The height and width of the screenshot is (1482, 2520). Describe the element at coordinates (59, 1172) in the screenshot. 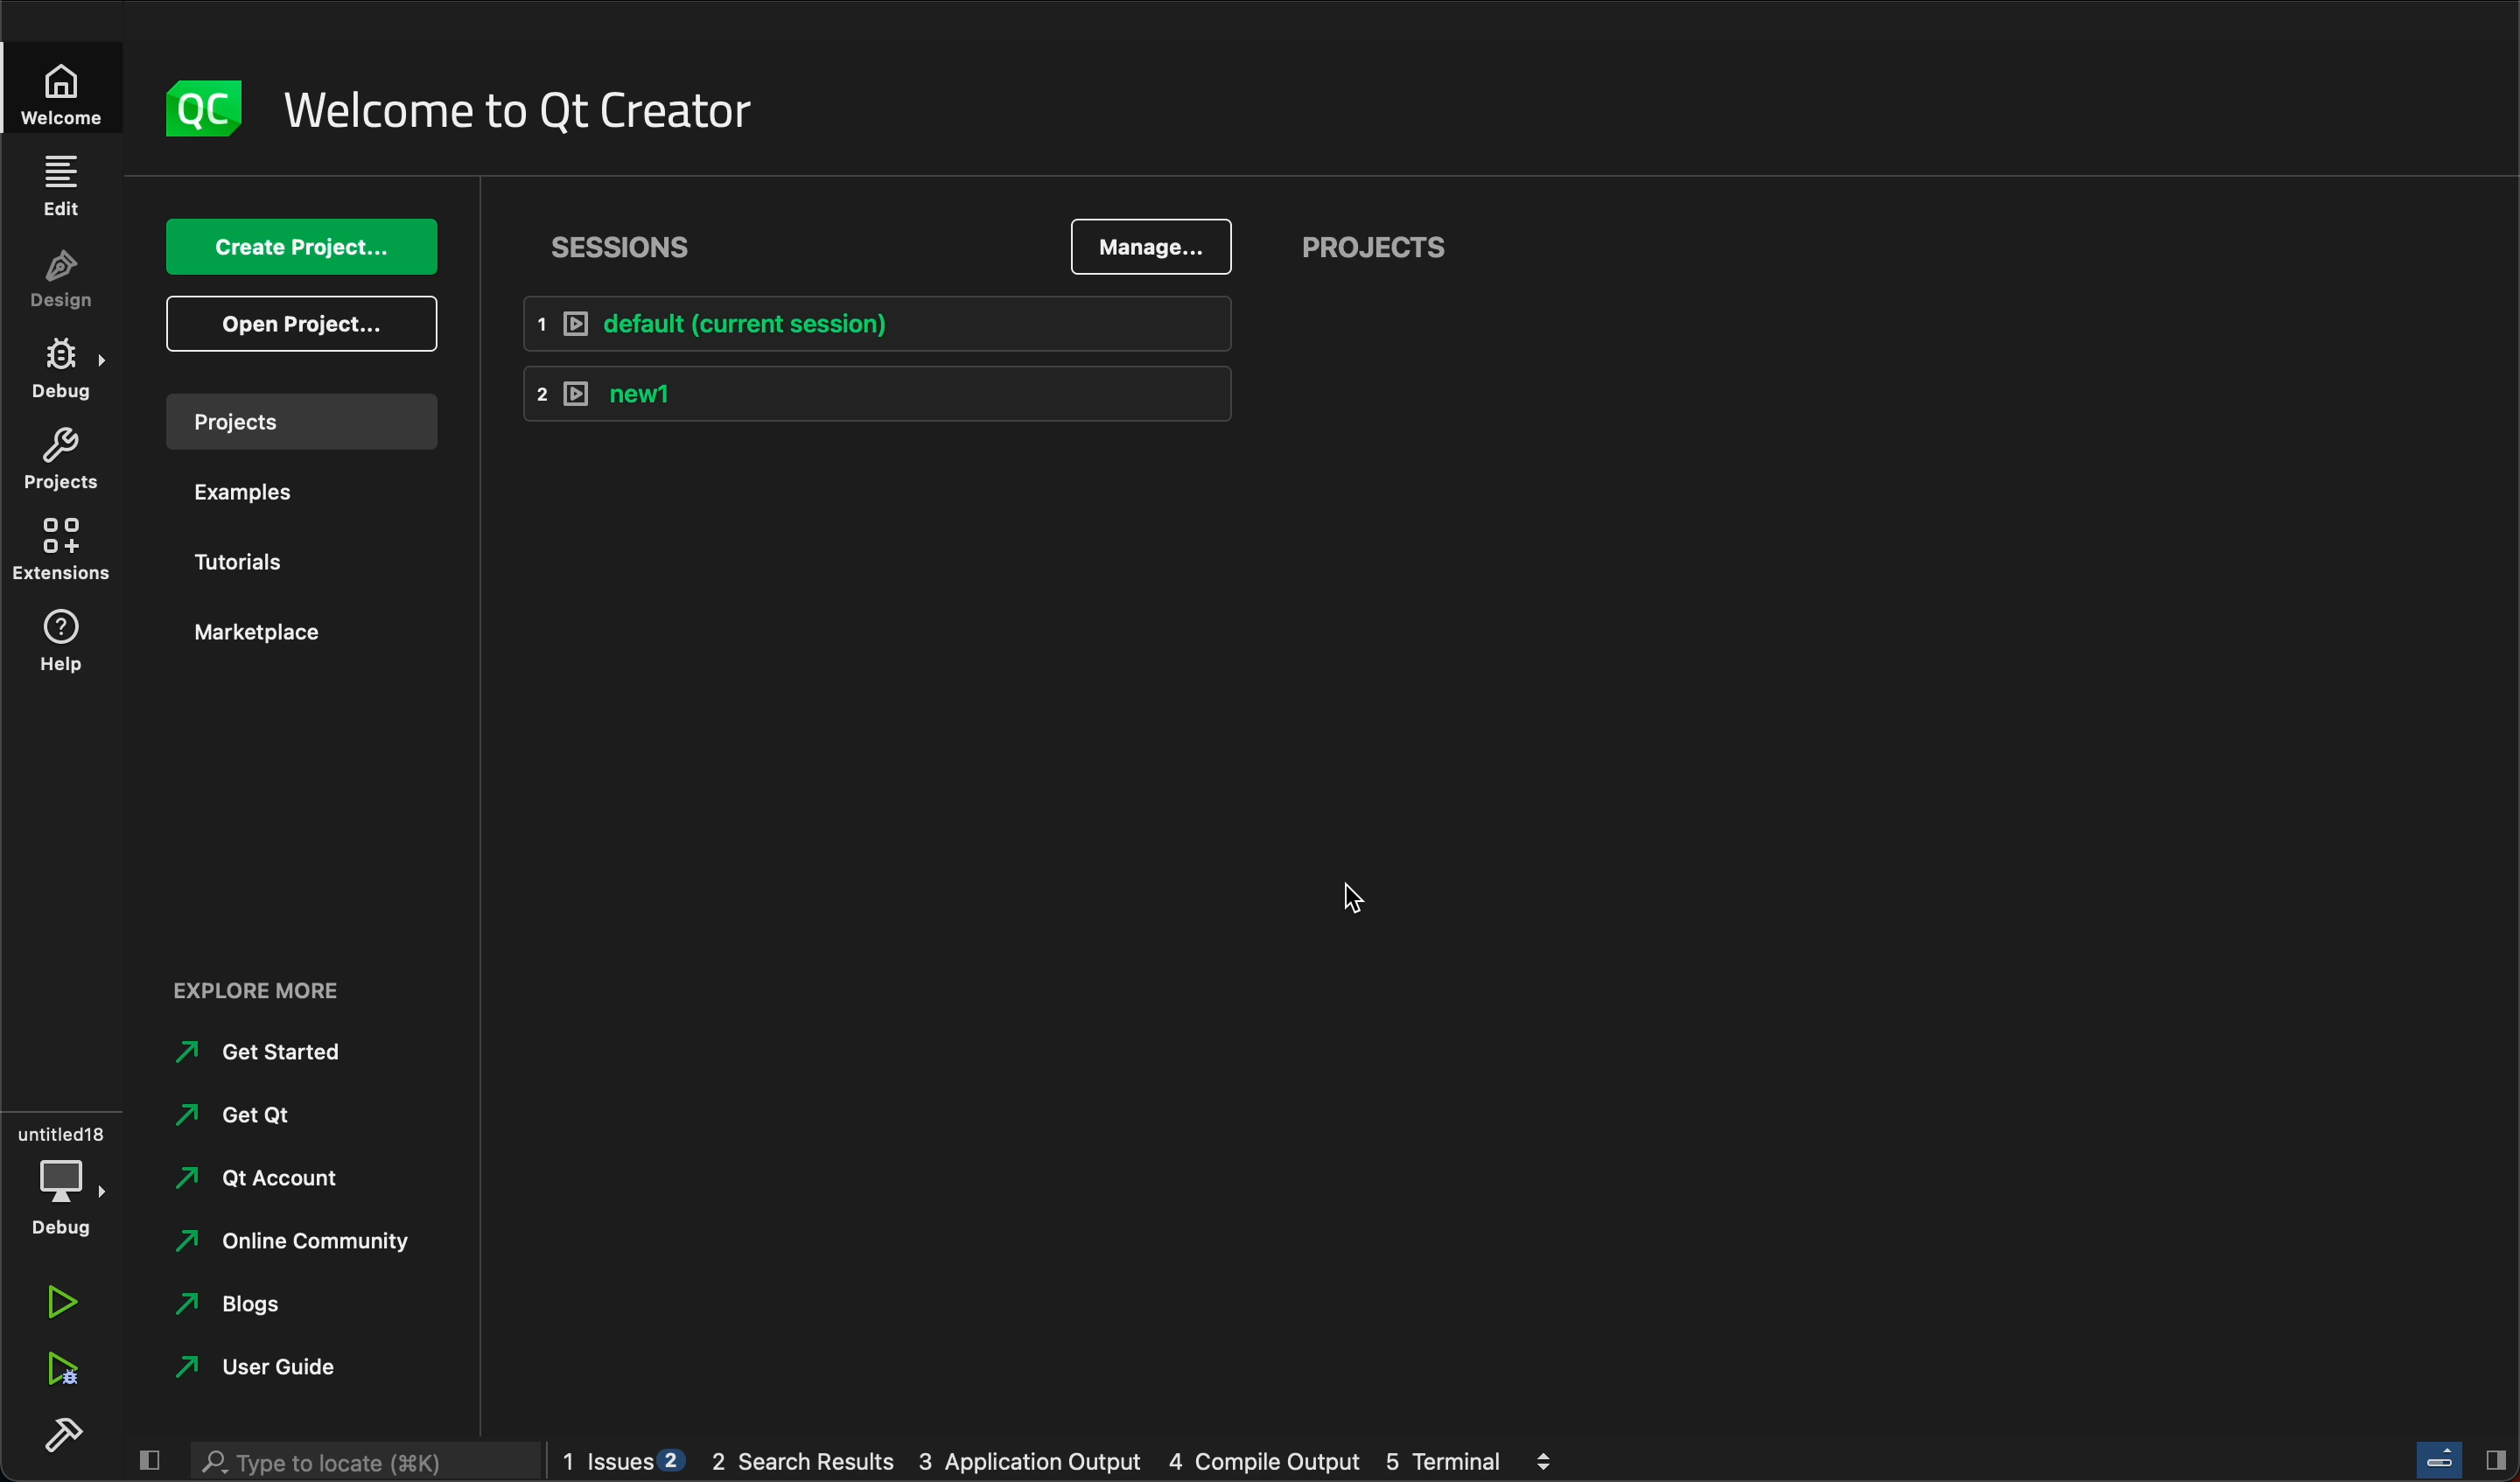

I see `debug` at that location.